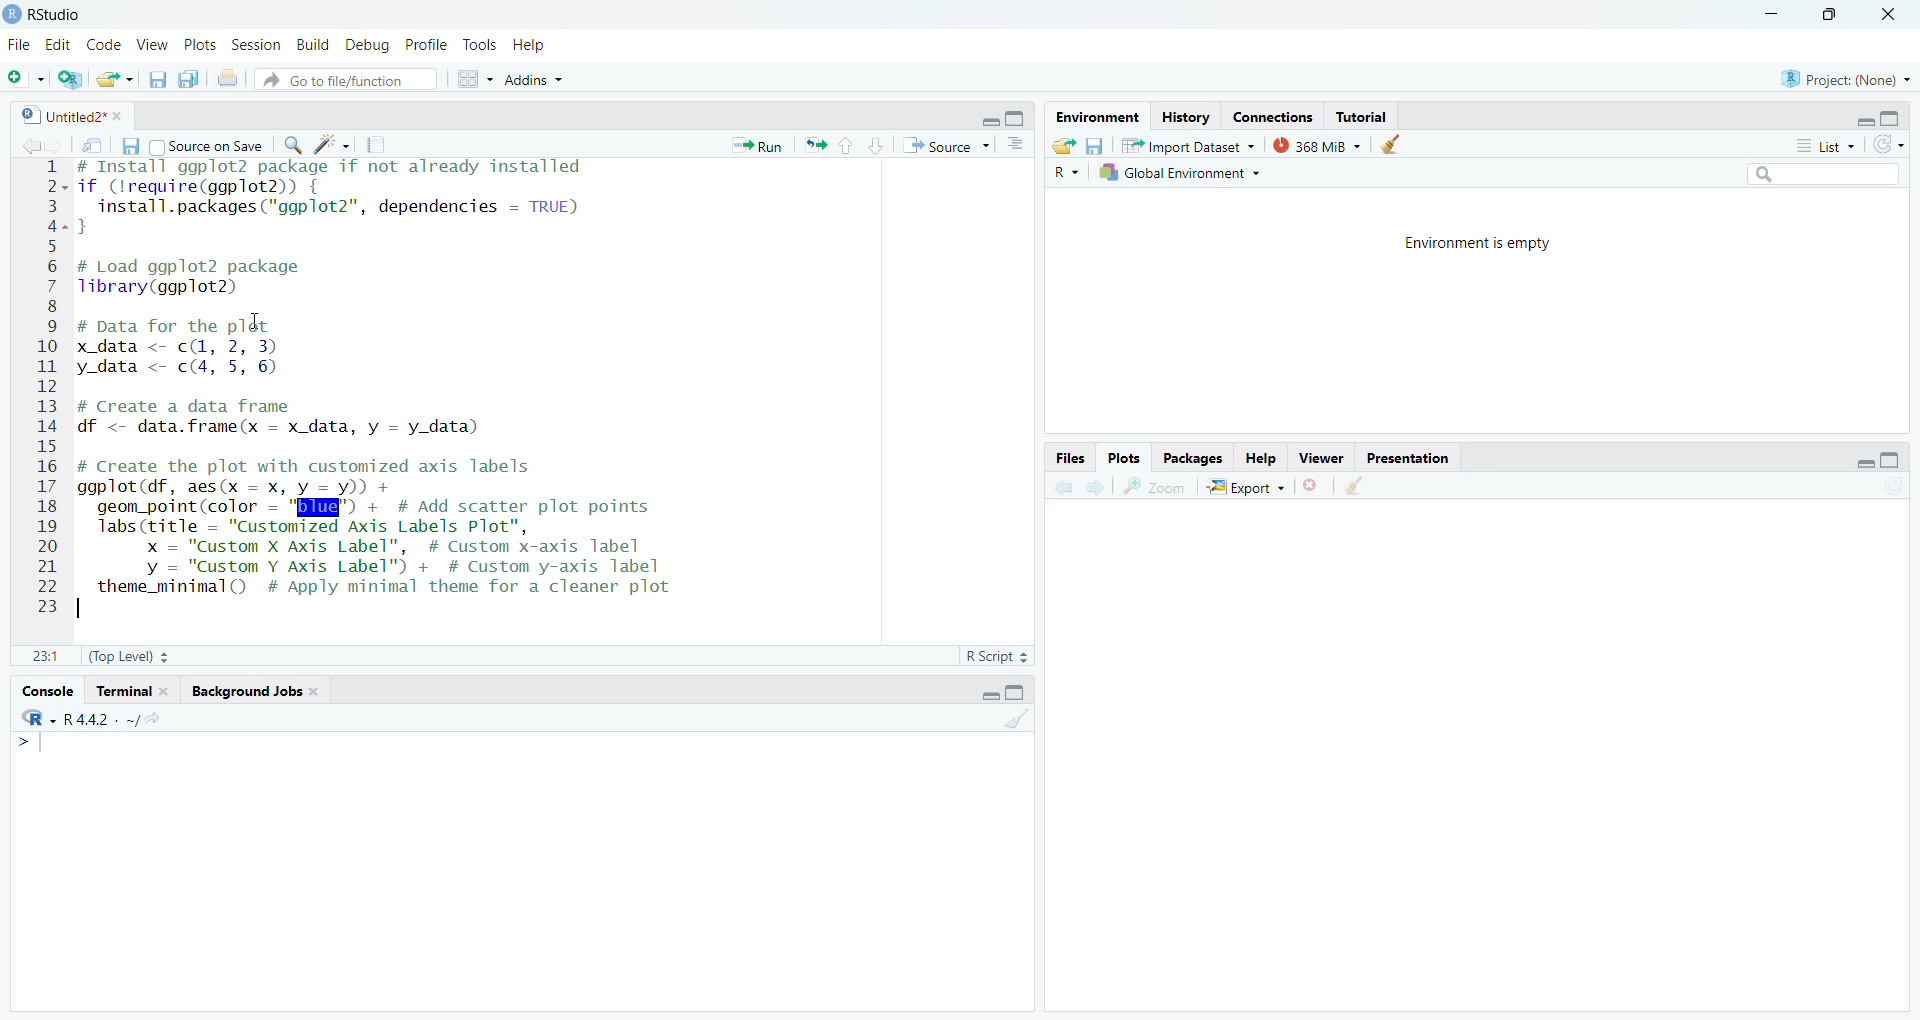  What do you see at coordinates (849, 148) in the screenshot?
I see `upward` at bounding box center [849, 148].